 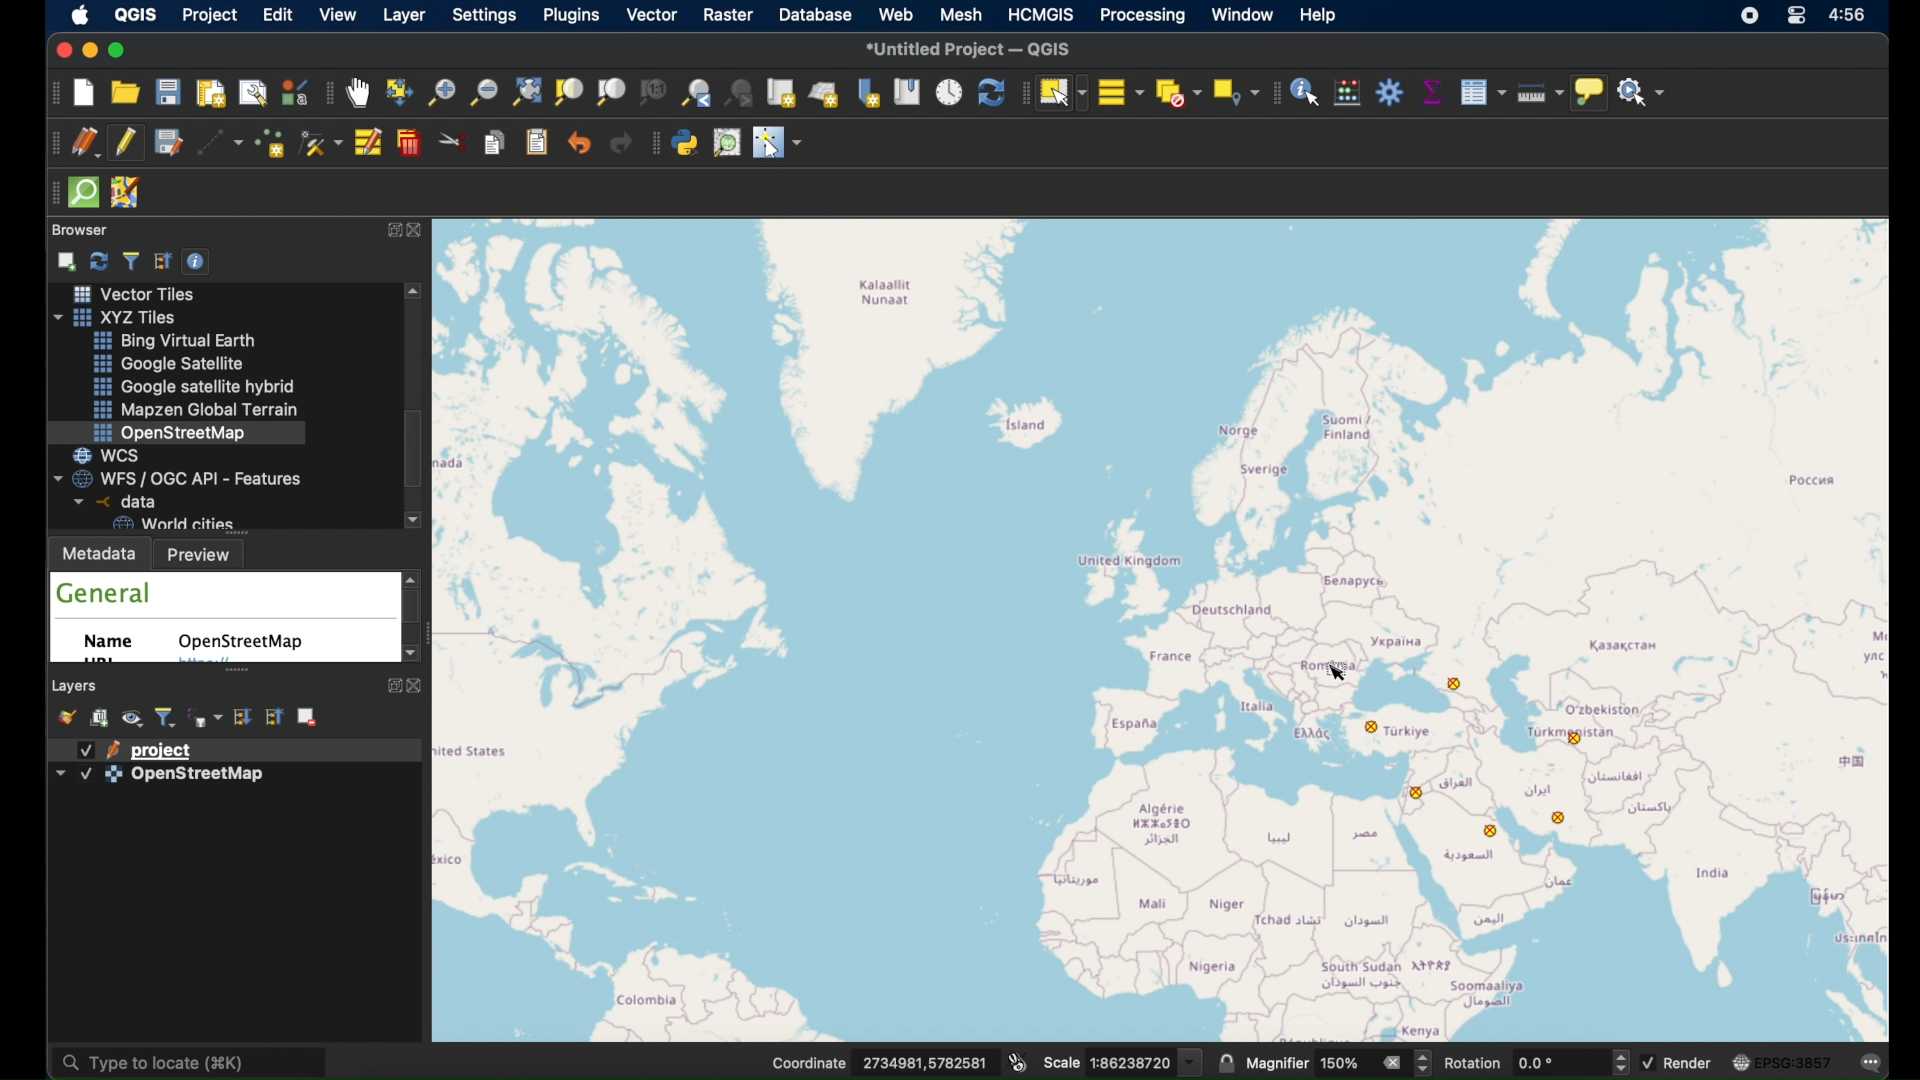 What do you see at coordinates (273, 716) in the screenshot?
I see `collapse all` at bounding box center [273, 716].